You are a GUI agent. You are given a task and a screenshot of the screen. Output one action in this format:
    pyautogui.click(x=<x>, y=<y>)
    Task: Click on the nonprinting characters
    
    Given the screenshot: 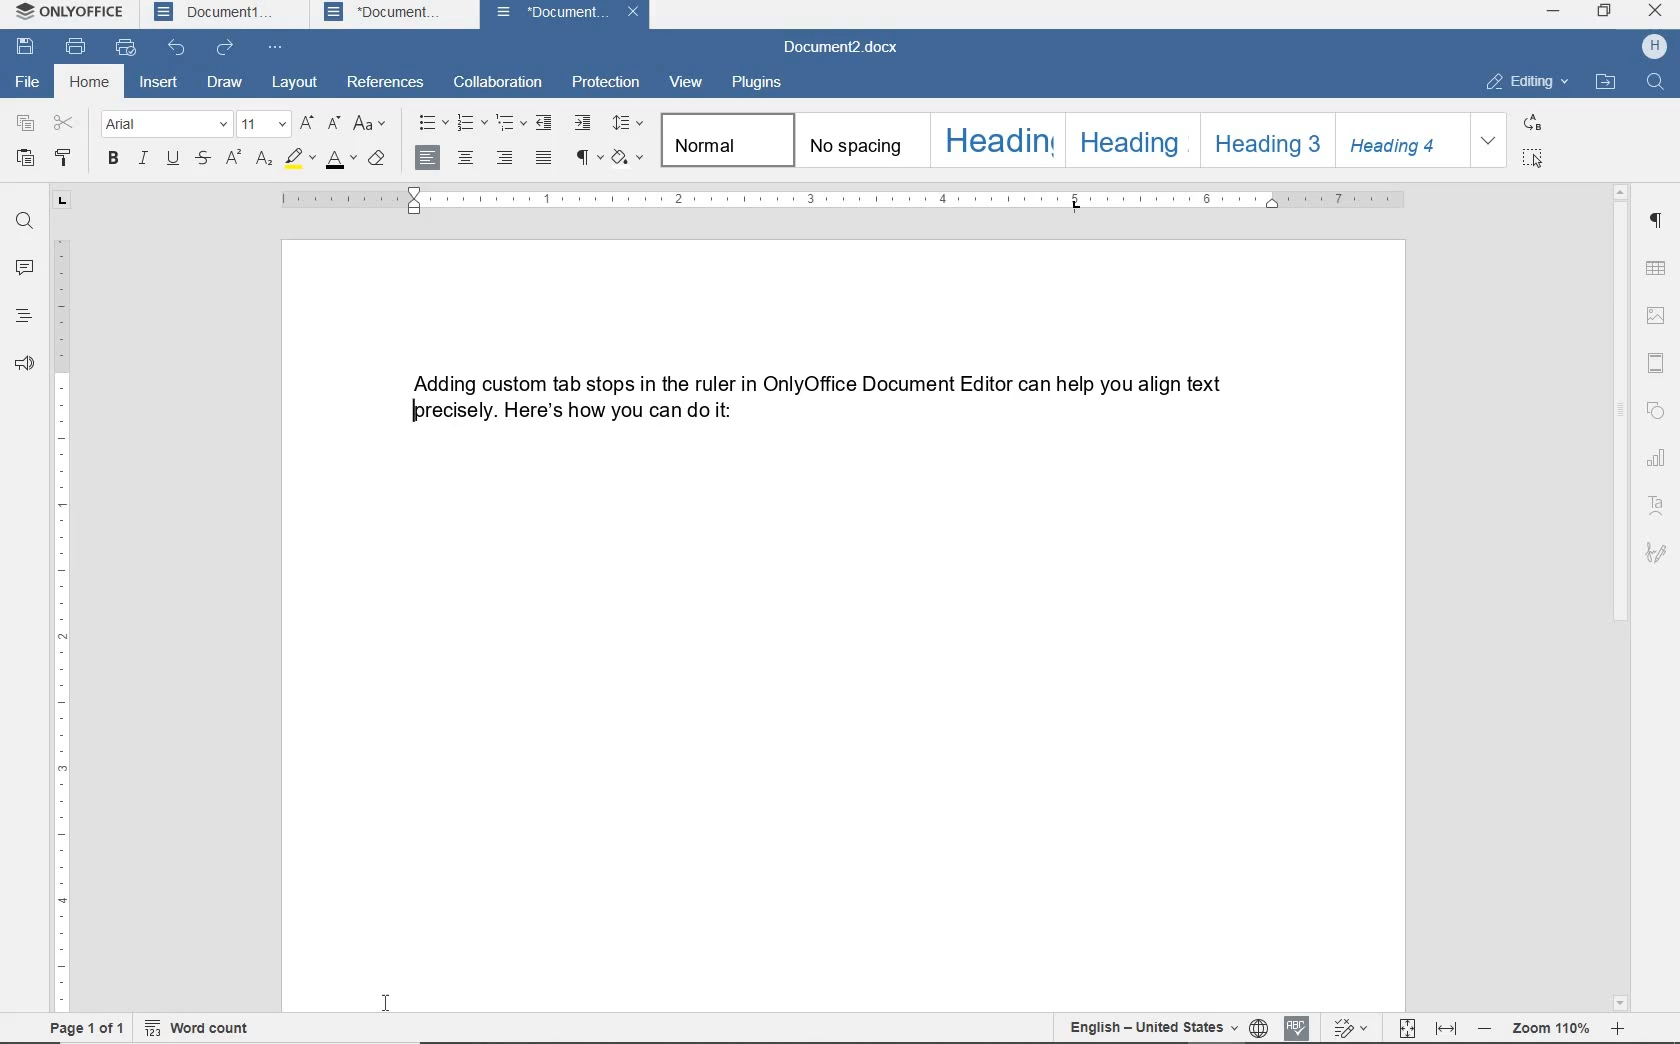 What is the action you would take?
    pyautogui.click(x=587, y=160)
    